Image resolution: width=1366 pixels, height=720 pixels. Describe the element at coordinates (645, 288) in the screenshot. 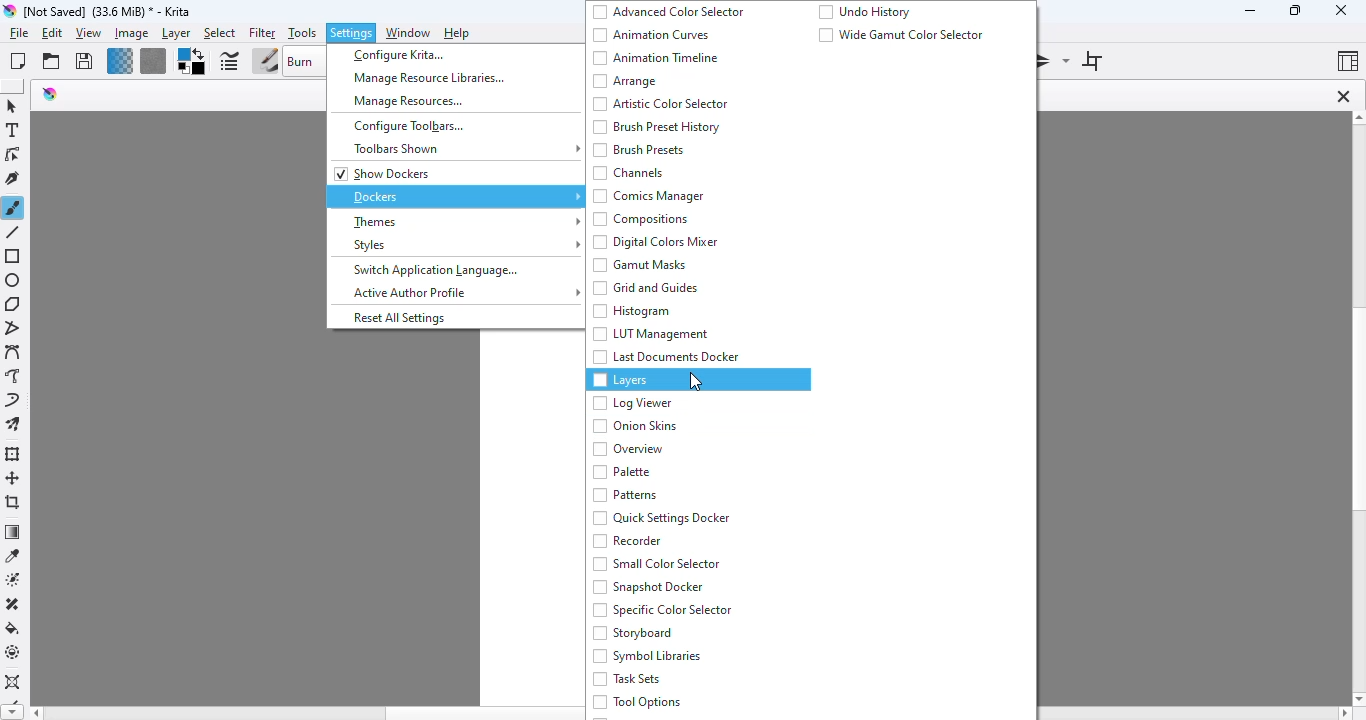

I see `grid and guides` at that location.